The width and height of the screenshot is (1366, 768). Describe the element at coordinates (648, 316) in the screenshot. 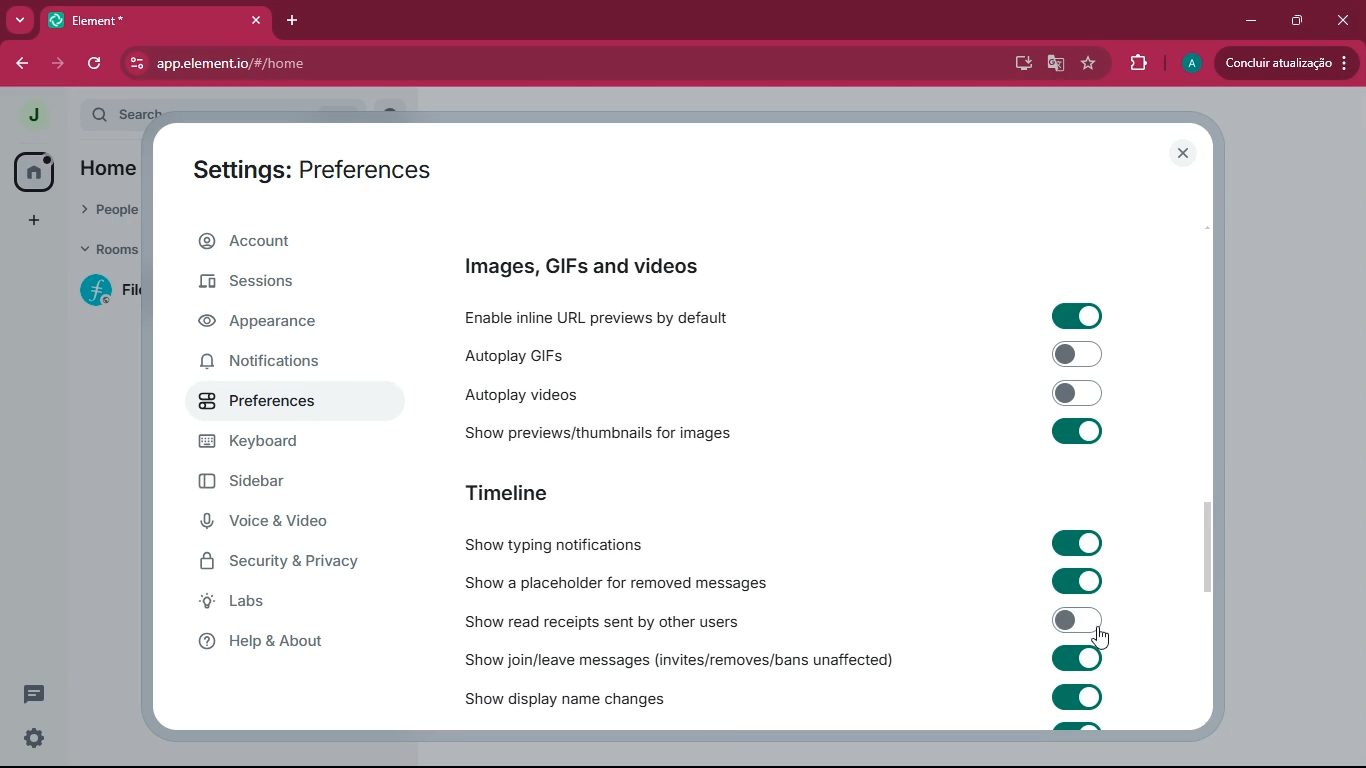

I see `enable inline URL previews by default` at that location.